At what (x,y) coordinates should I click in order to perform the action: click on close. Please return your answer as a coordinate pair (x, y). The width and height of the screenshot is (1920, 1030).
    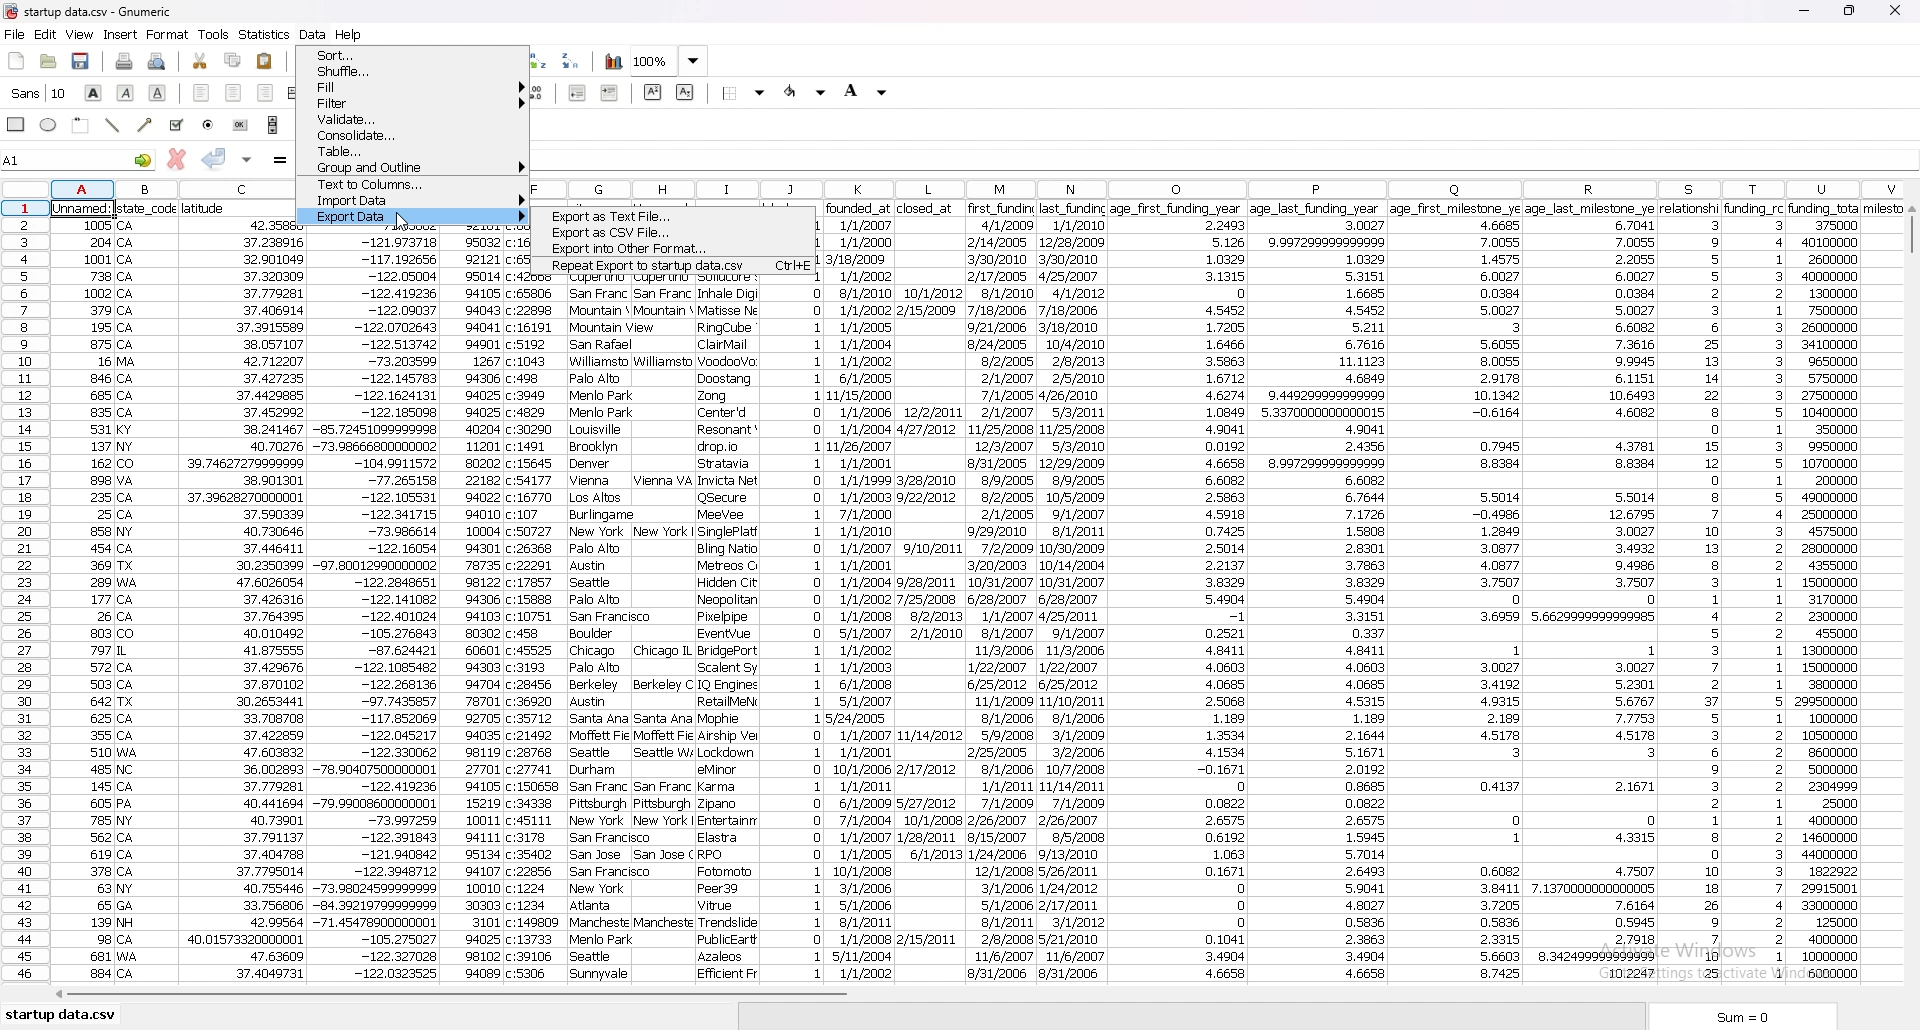
    Looking at the image, I should click on (1895, 11).